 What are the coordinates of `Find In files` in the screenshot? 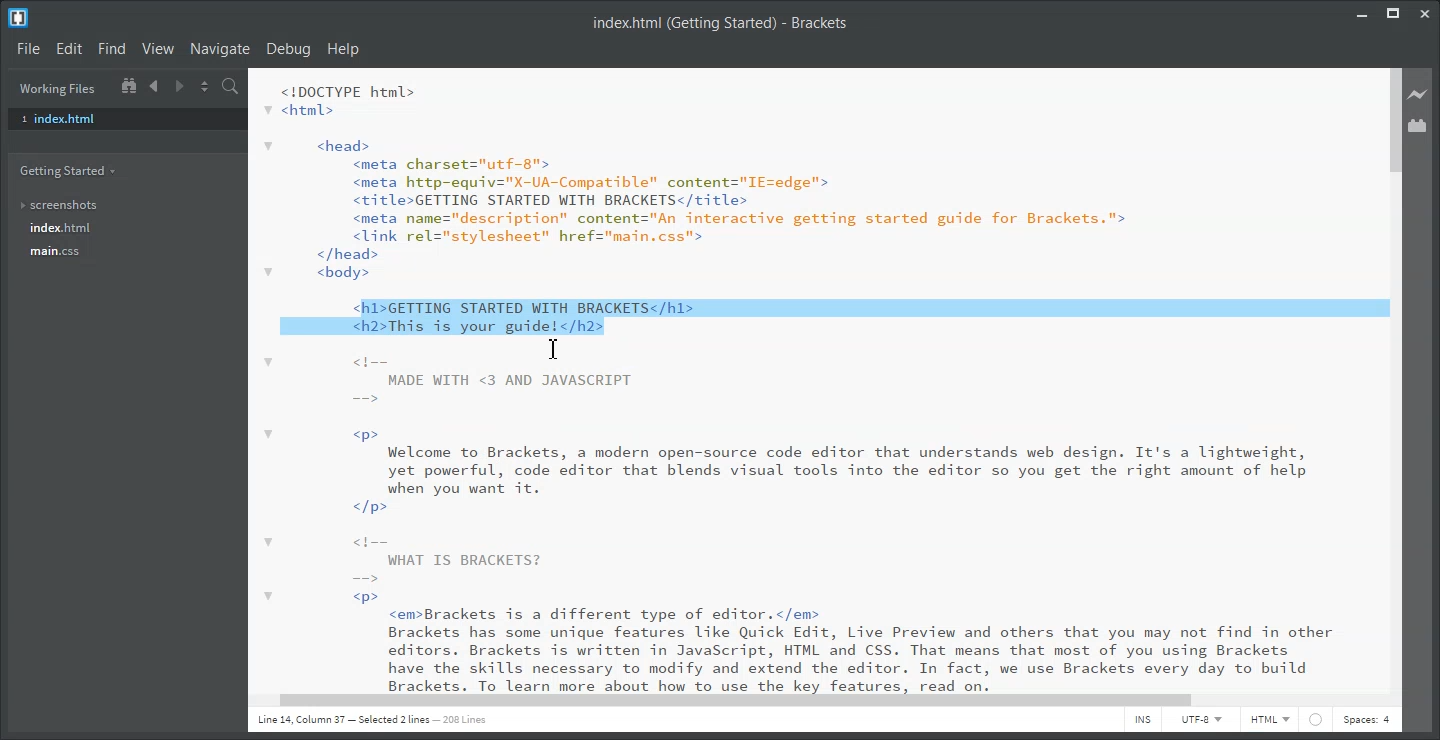 It's located at (231, 87).